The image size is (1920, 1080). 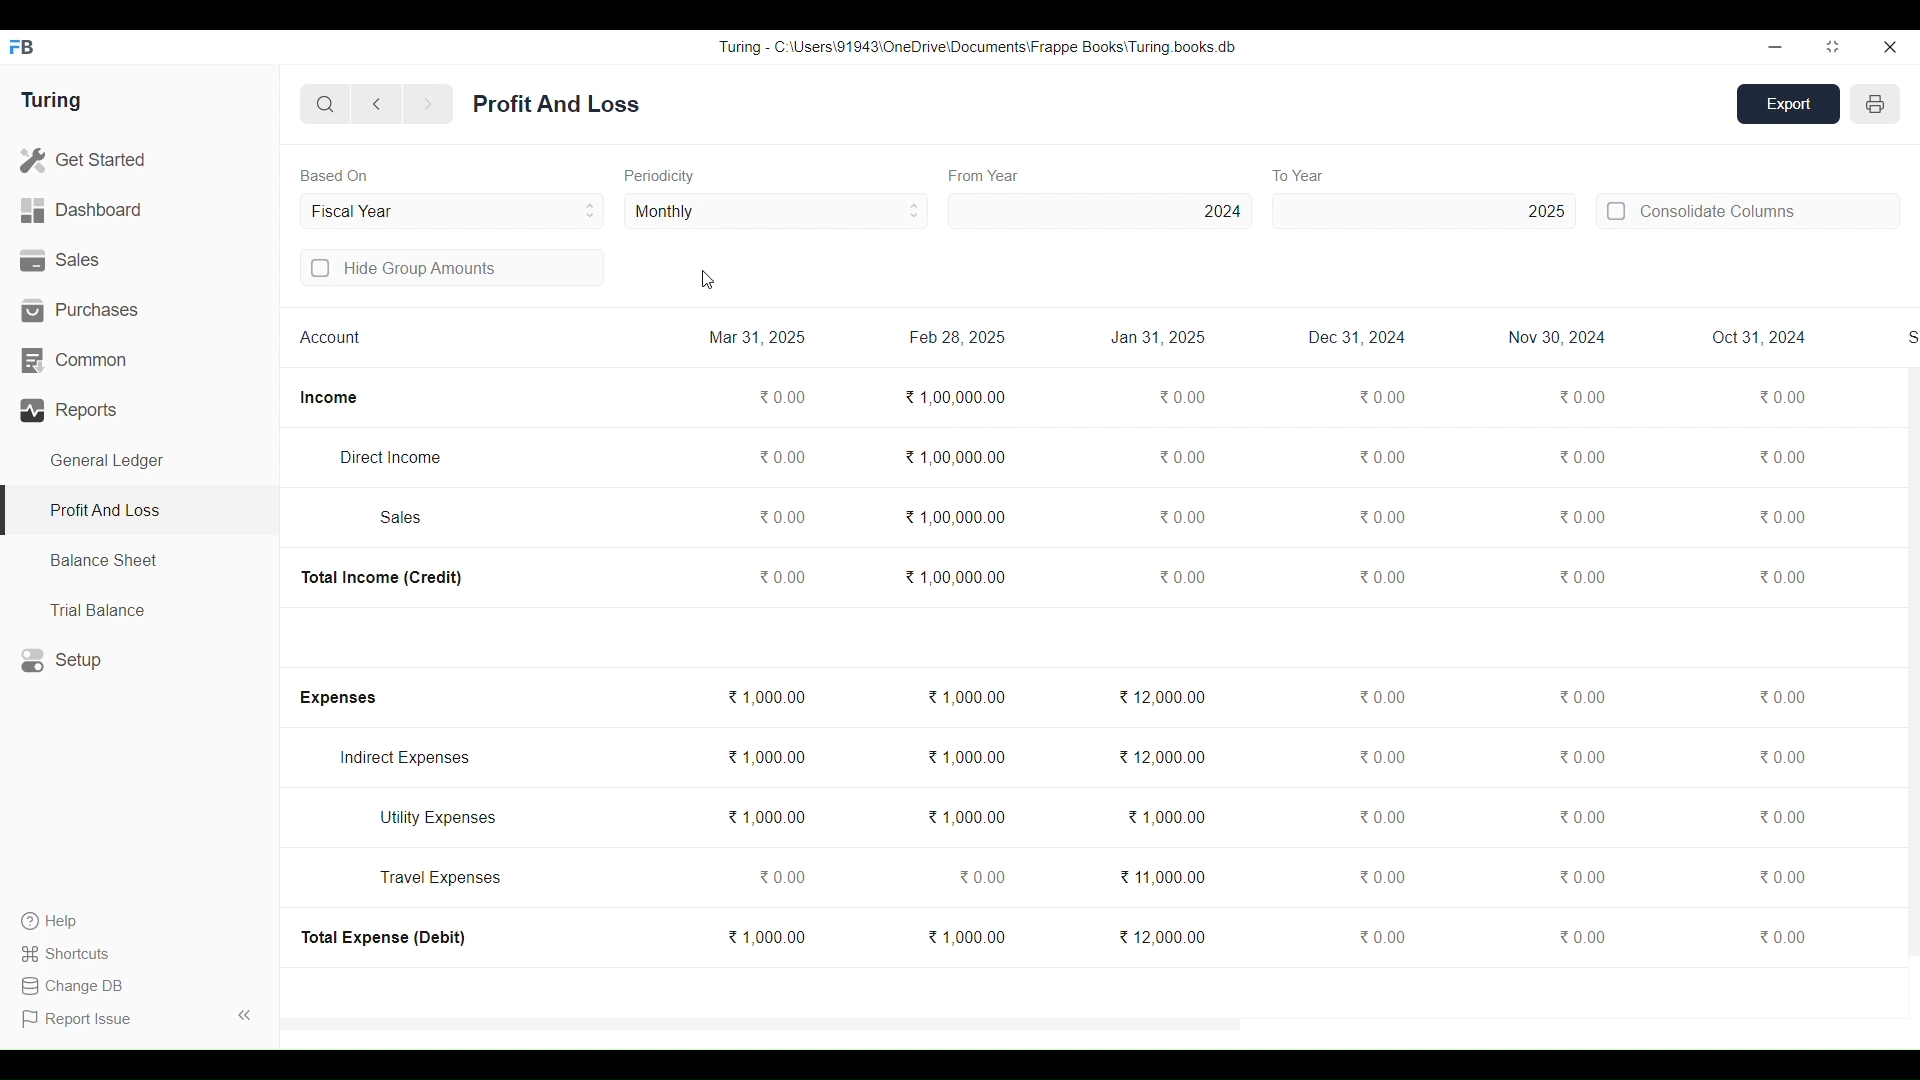 What do you see at coordinates (329, 398) in the screenshot?
I see `Income` at bounding box center [329, 398].